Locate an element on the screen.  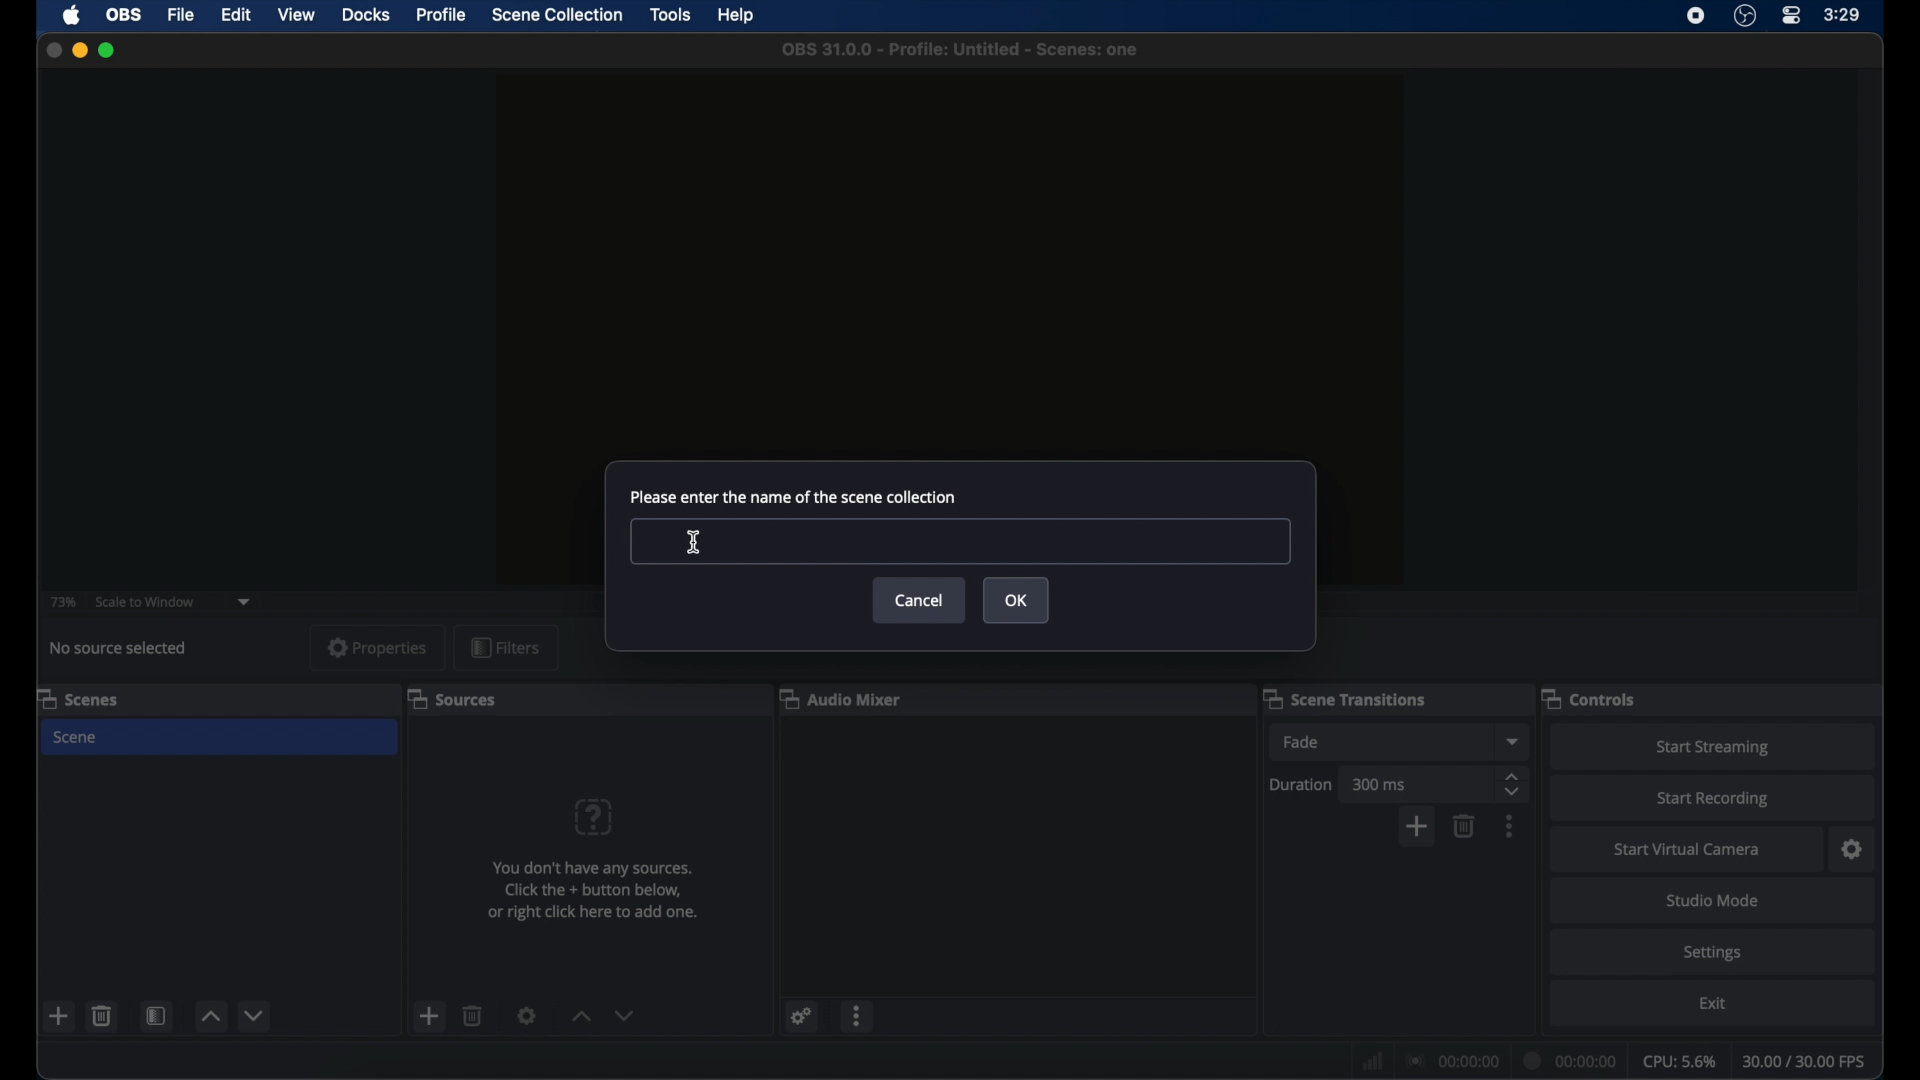
add is located at coordinates (428, 1015).